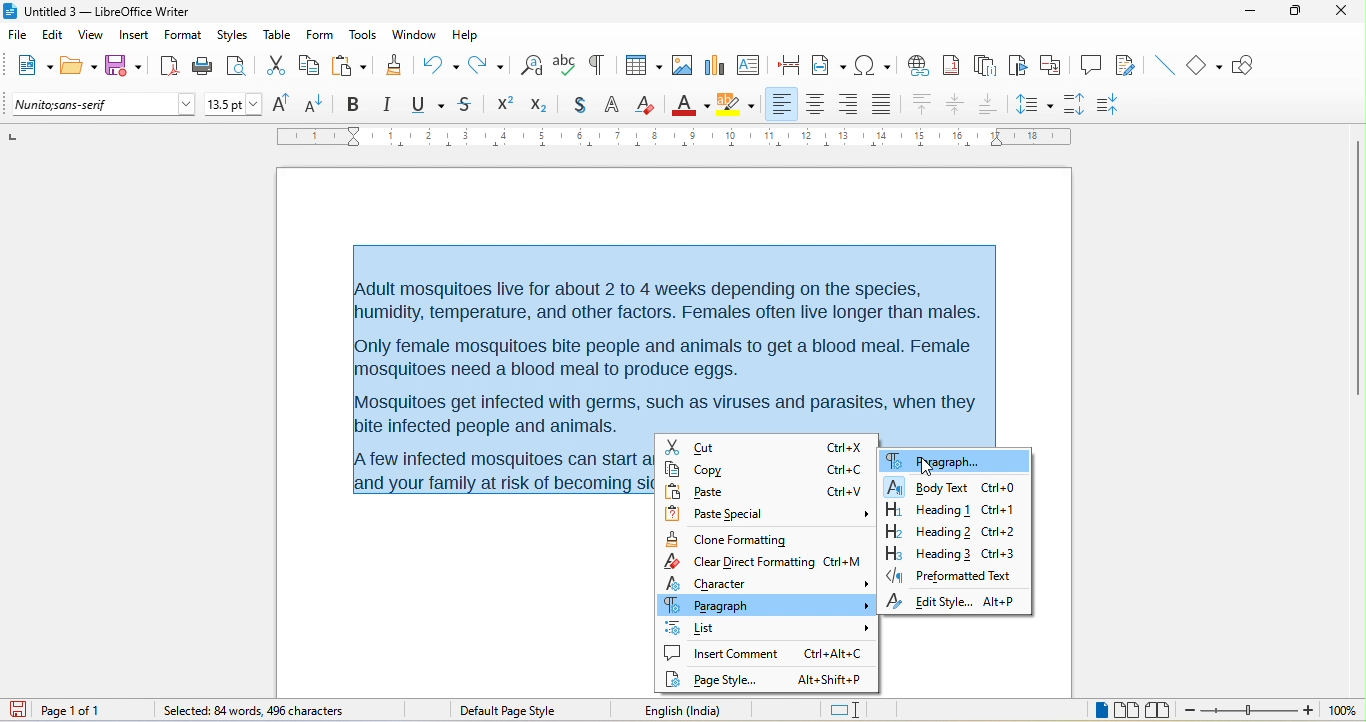  What do you see at coordinates (833, 652) in the screenshot?
I see `shortcut key` at bounding box center [833, 652].